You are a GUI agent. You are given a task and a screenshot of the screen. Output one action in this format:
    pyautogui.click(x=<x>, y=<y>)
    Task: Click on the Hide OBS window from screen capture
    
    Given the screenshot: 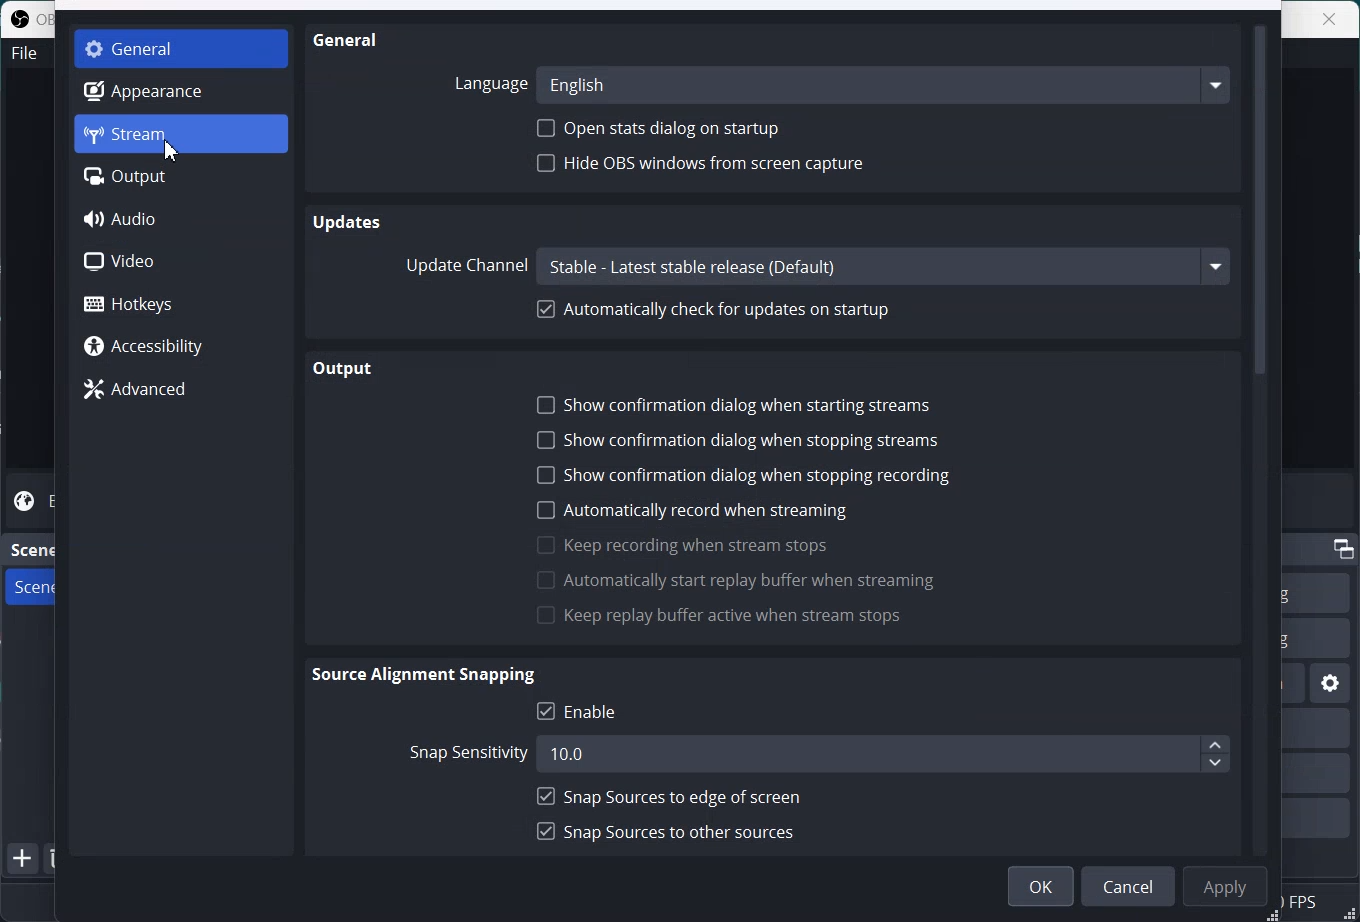 What is the action you would take?
    pyautogui.click(x=699, y=164)
    